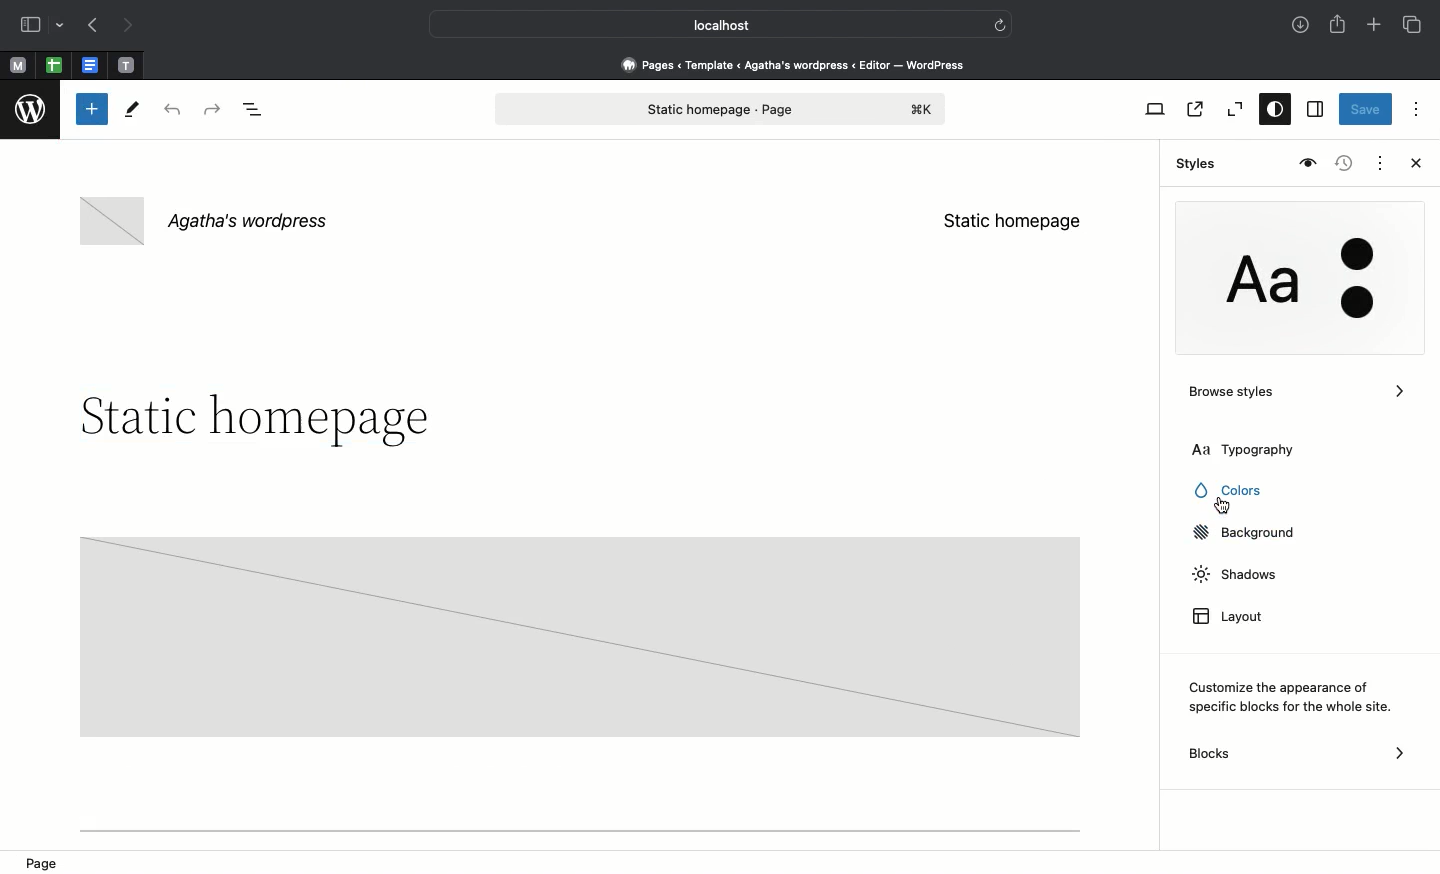  I want to click on Static homepage, so click(1012, 221).